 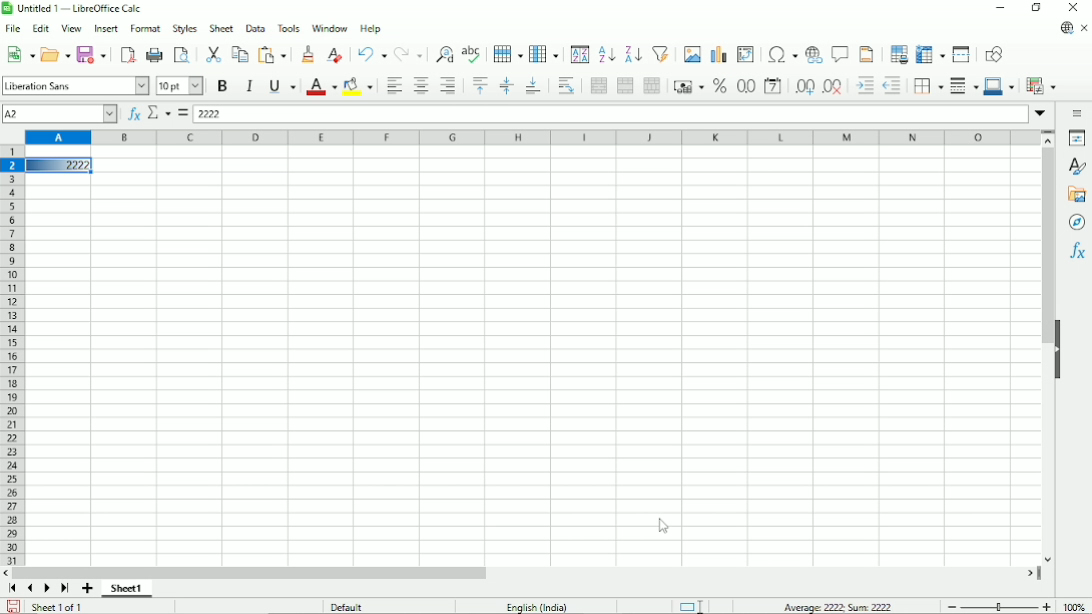 I want to click on Print, so click(x=154, y=55).